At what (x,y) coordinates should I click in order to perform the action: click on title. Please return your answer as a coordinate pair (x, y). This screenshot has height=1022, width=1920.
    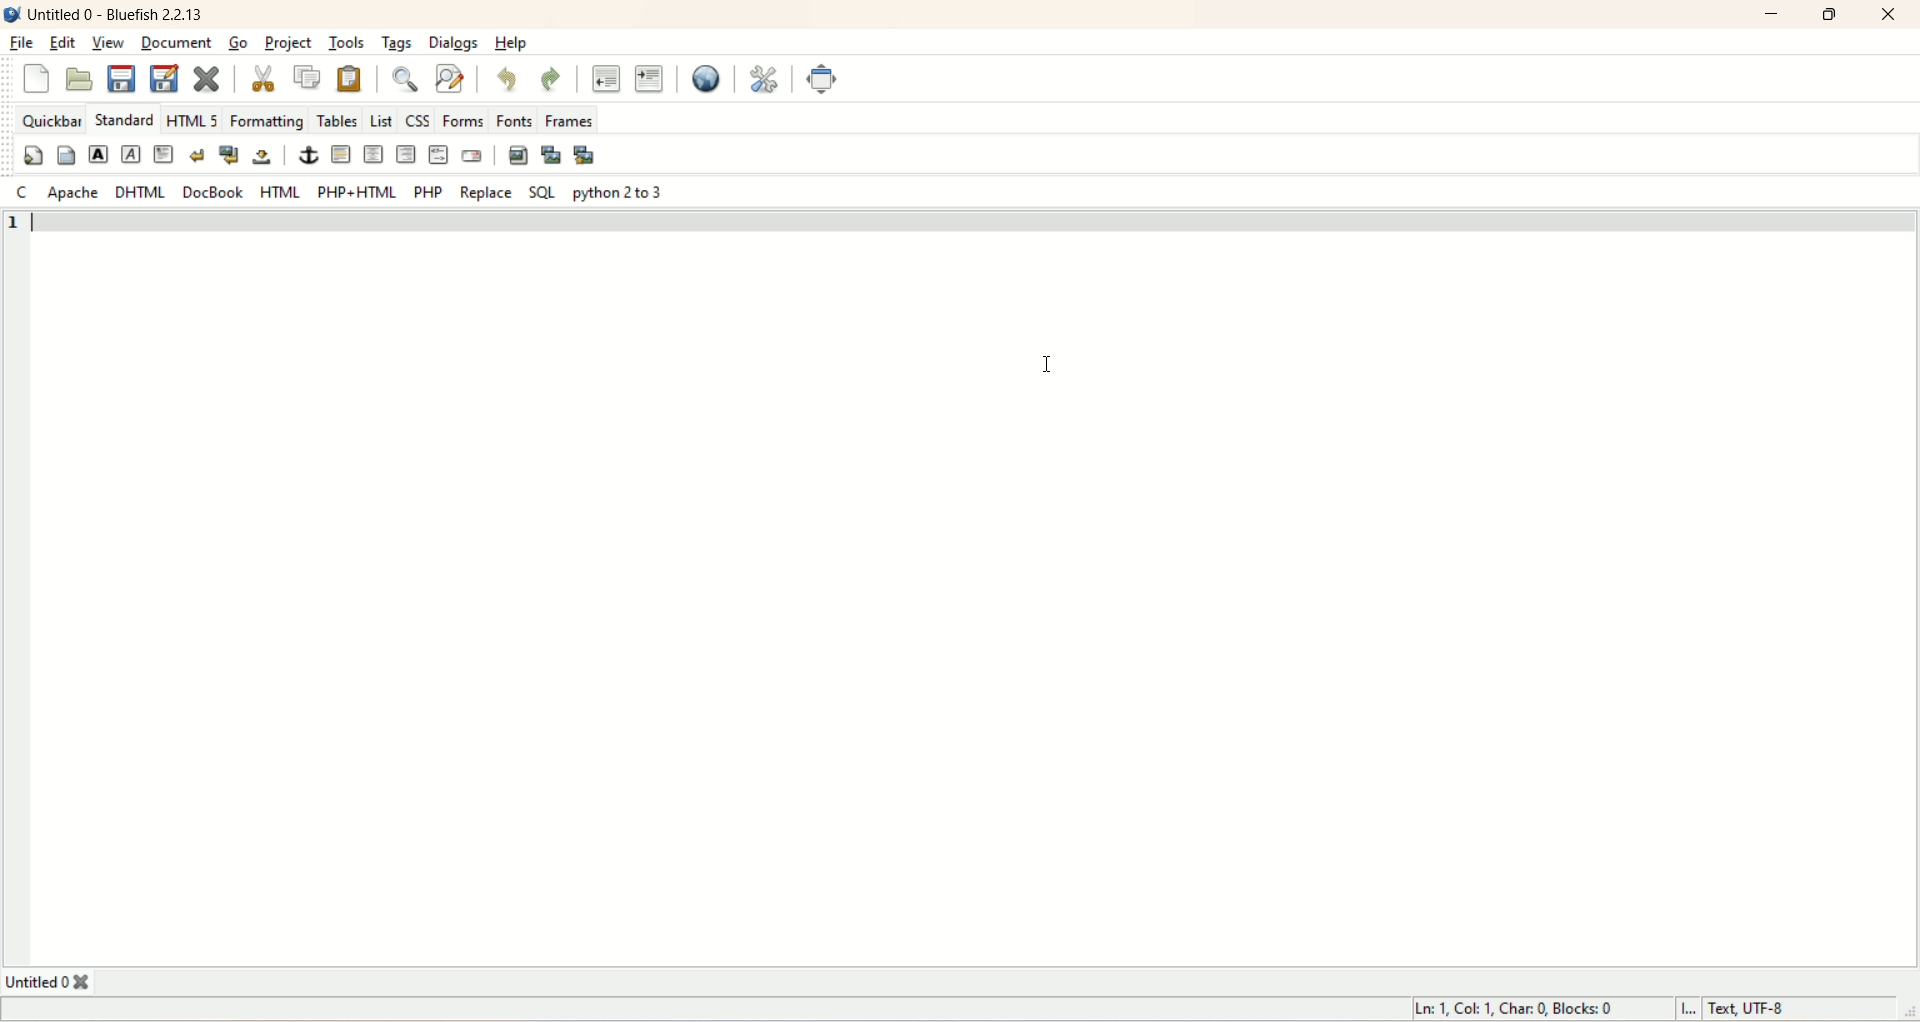
    Looking at the image, I should click on (52, 981).